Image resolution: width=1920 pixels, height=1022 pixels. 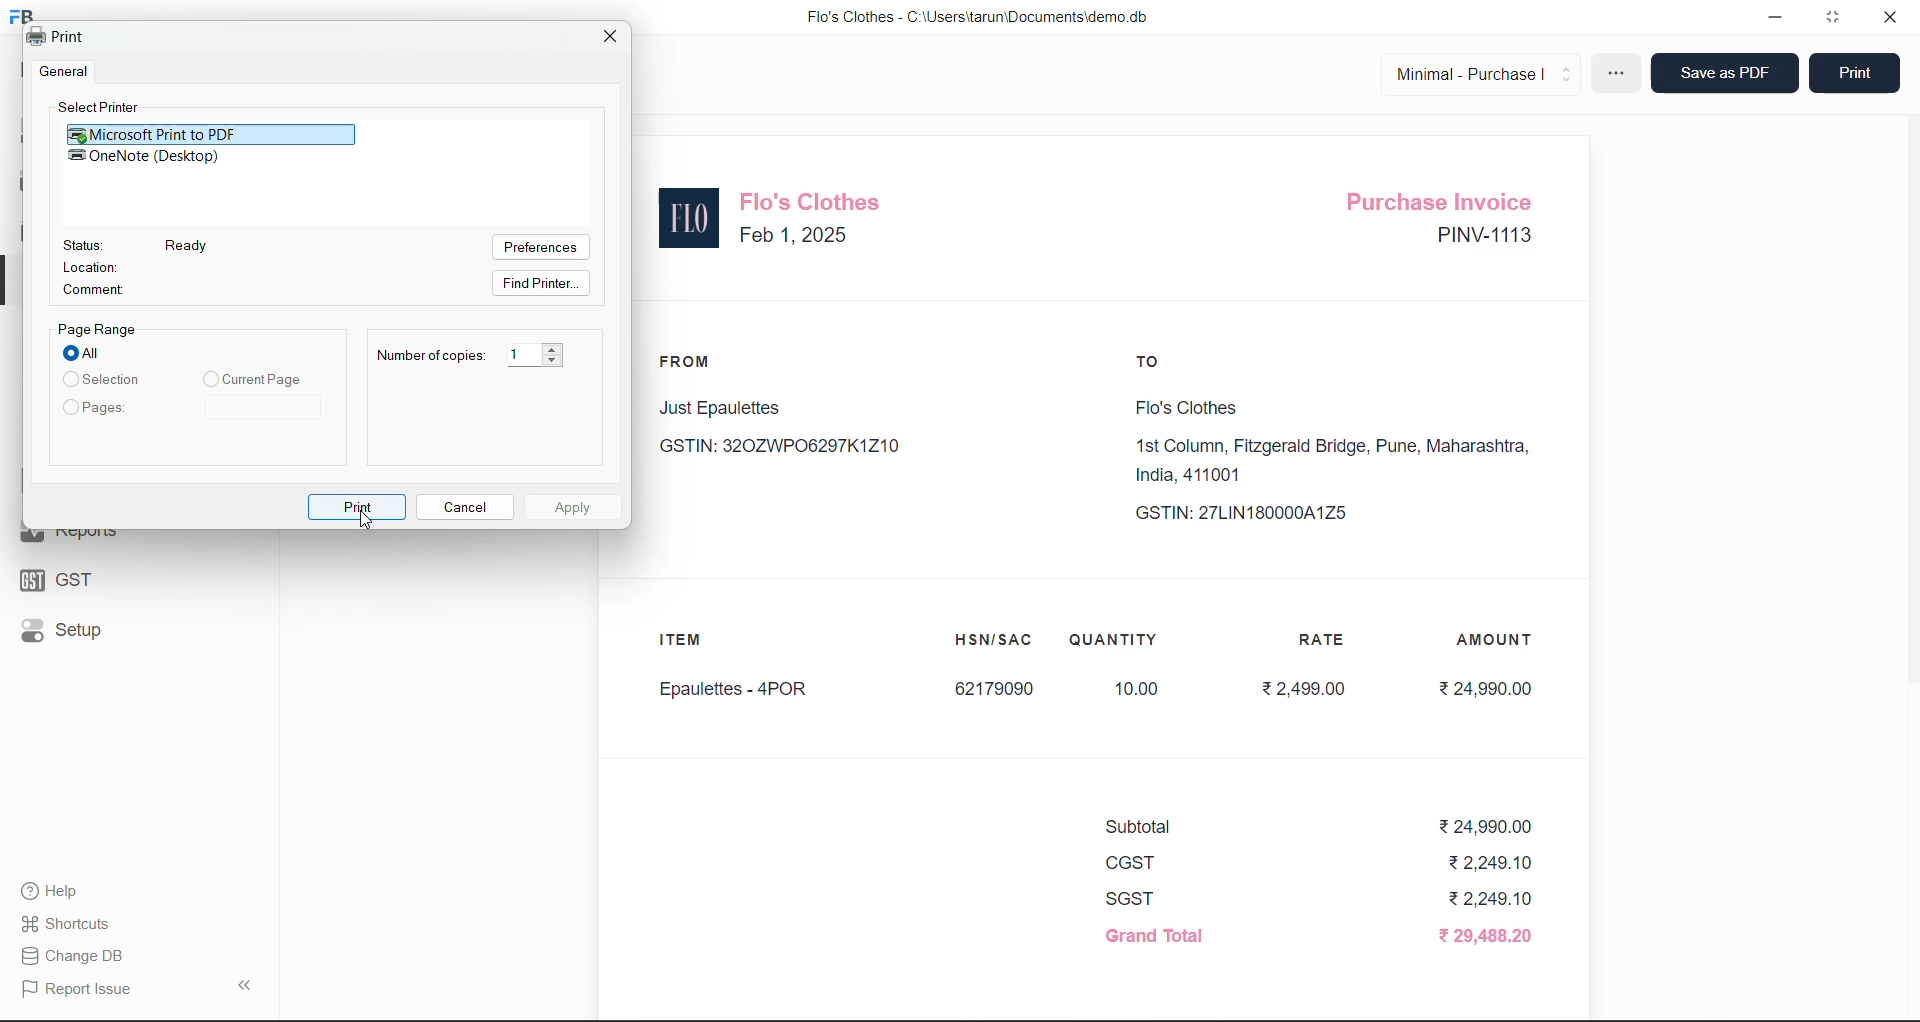 I want to click on TO, so click(x=1156, y=367).